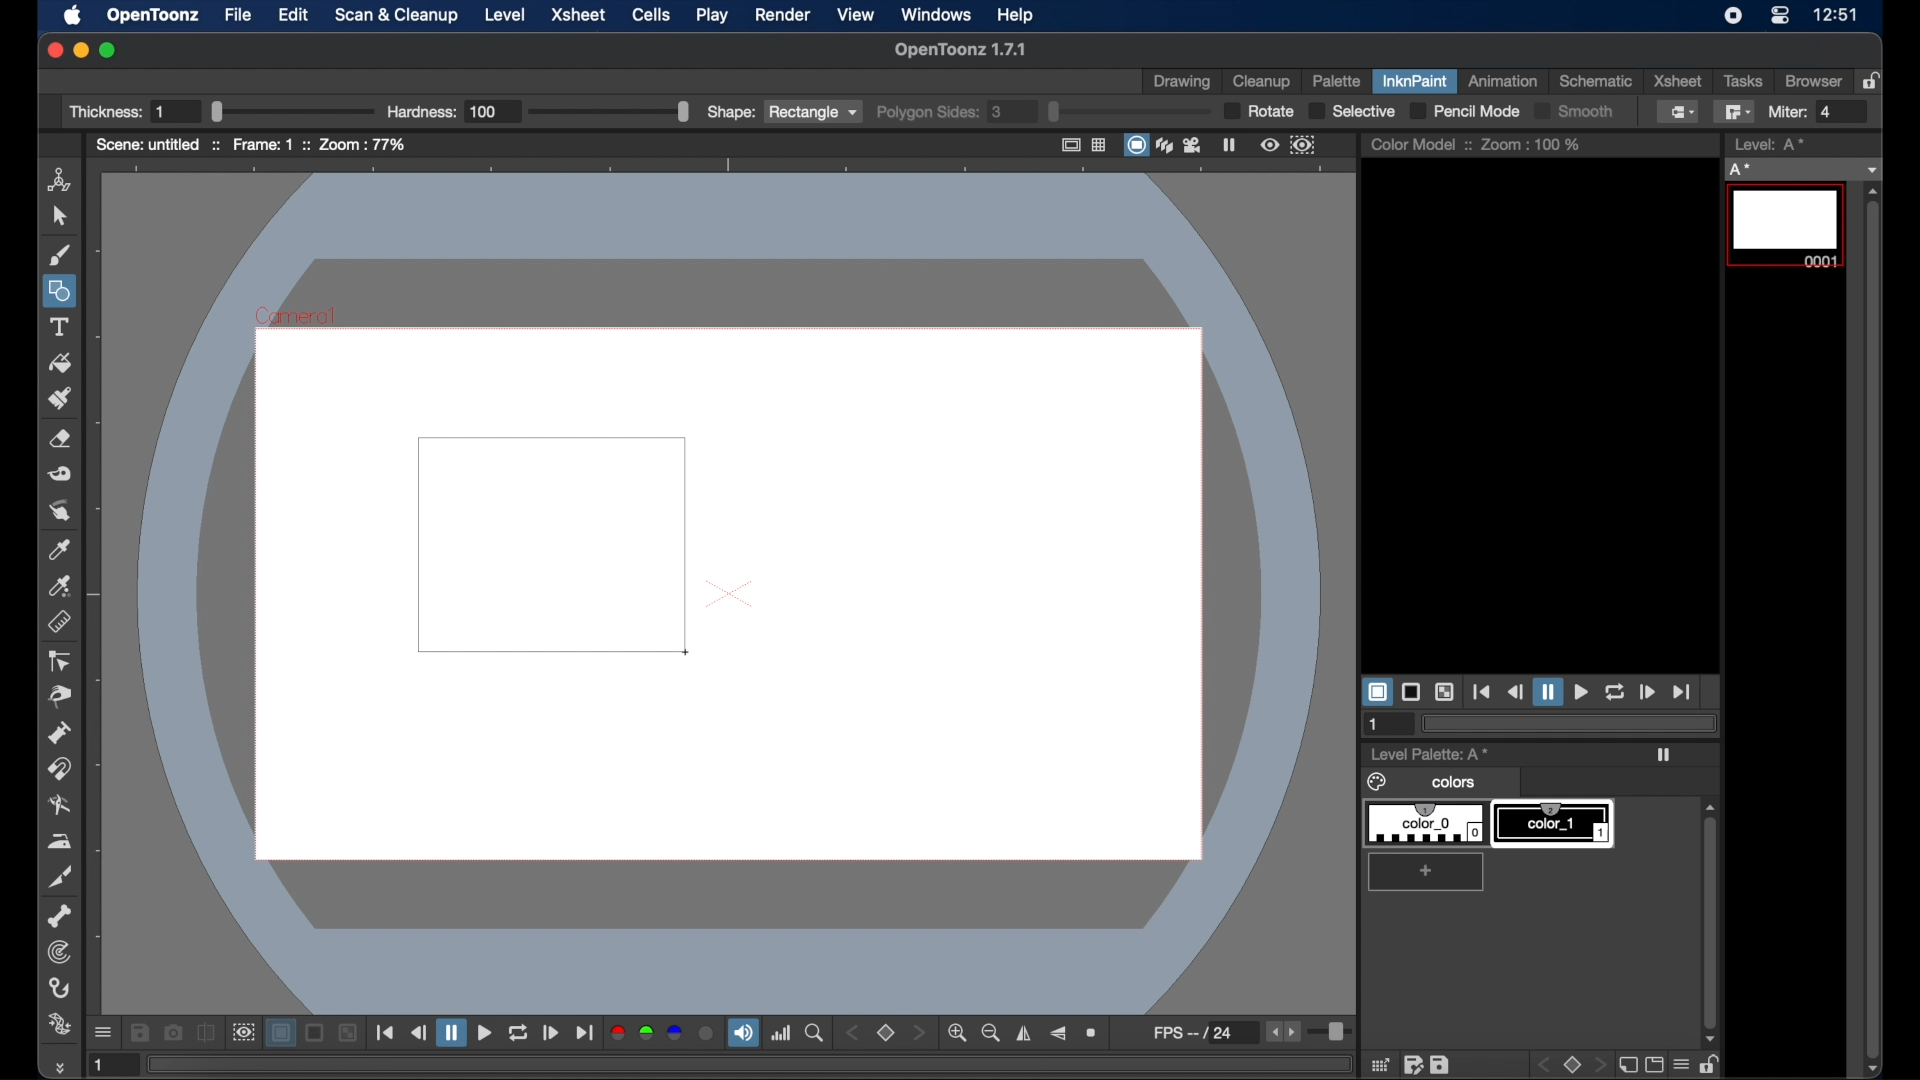 This screenshot has width=1920, height=1080. I want to click on camera stand view, so click(1135, 144).